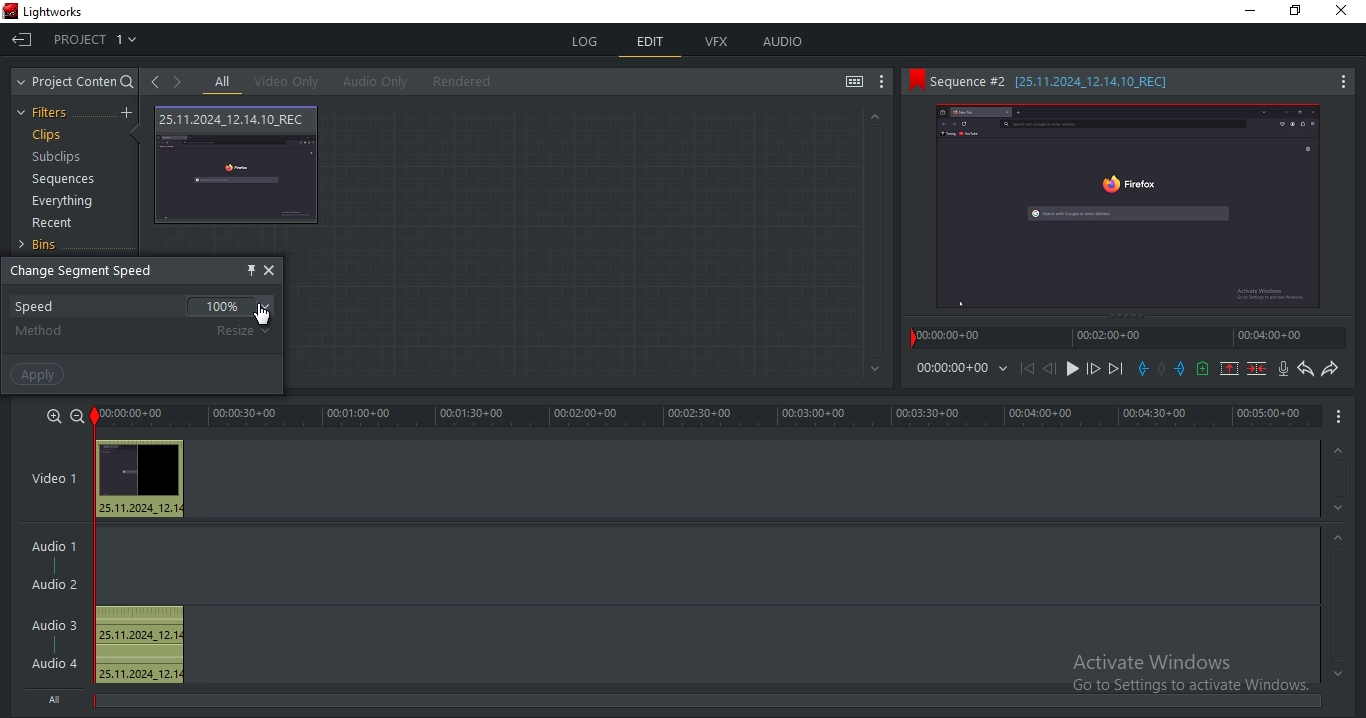 Image resolution: width=1366 pixels, height=718 pixels. I want to click on sequence 2, so click(1130, 83).